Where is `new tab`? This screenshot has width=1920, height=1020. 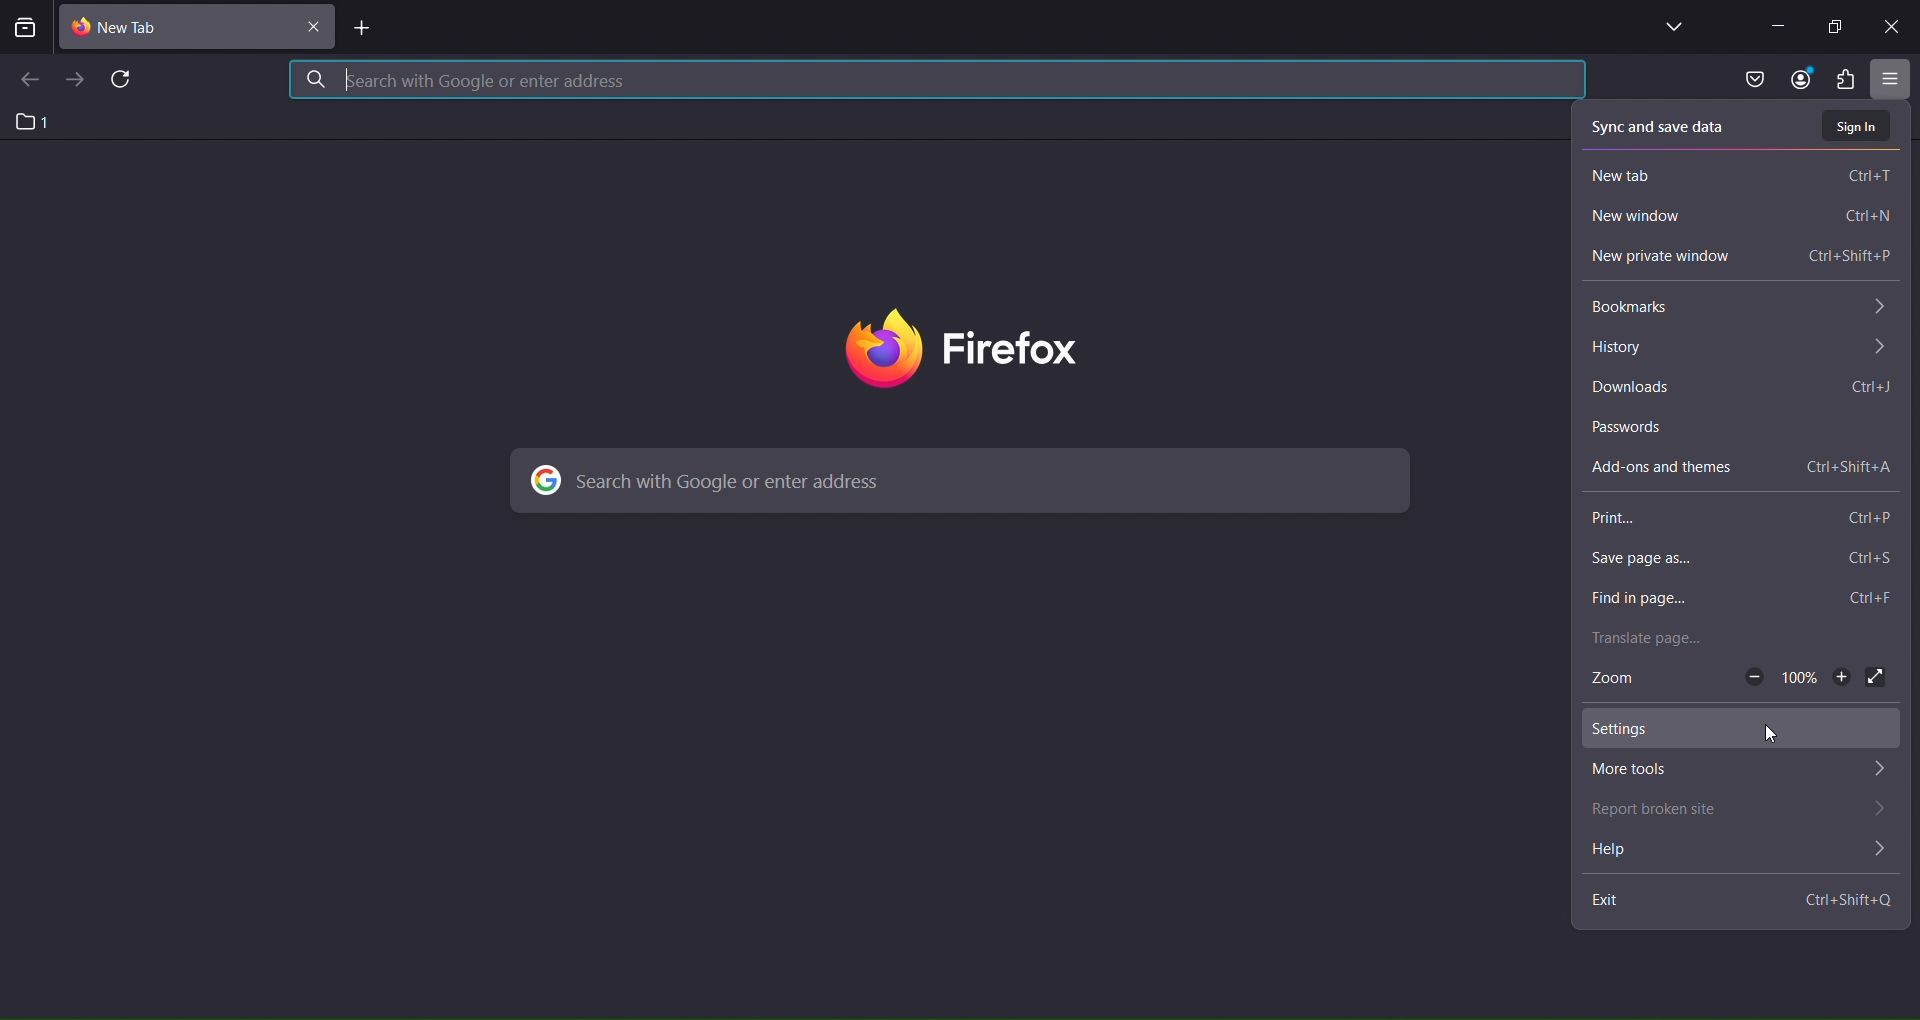 new tab is located at coordinates (365, 31).